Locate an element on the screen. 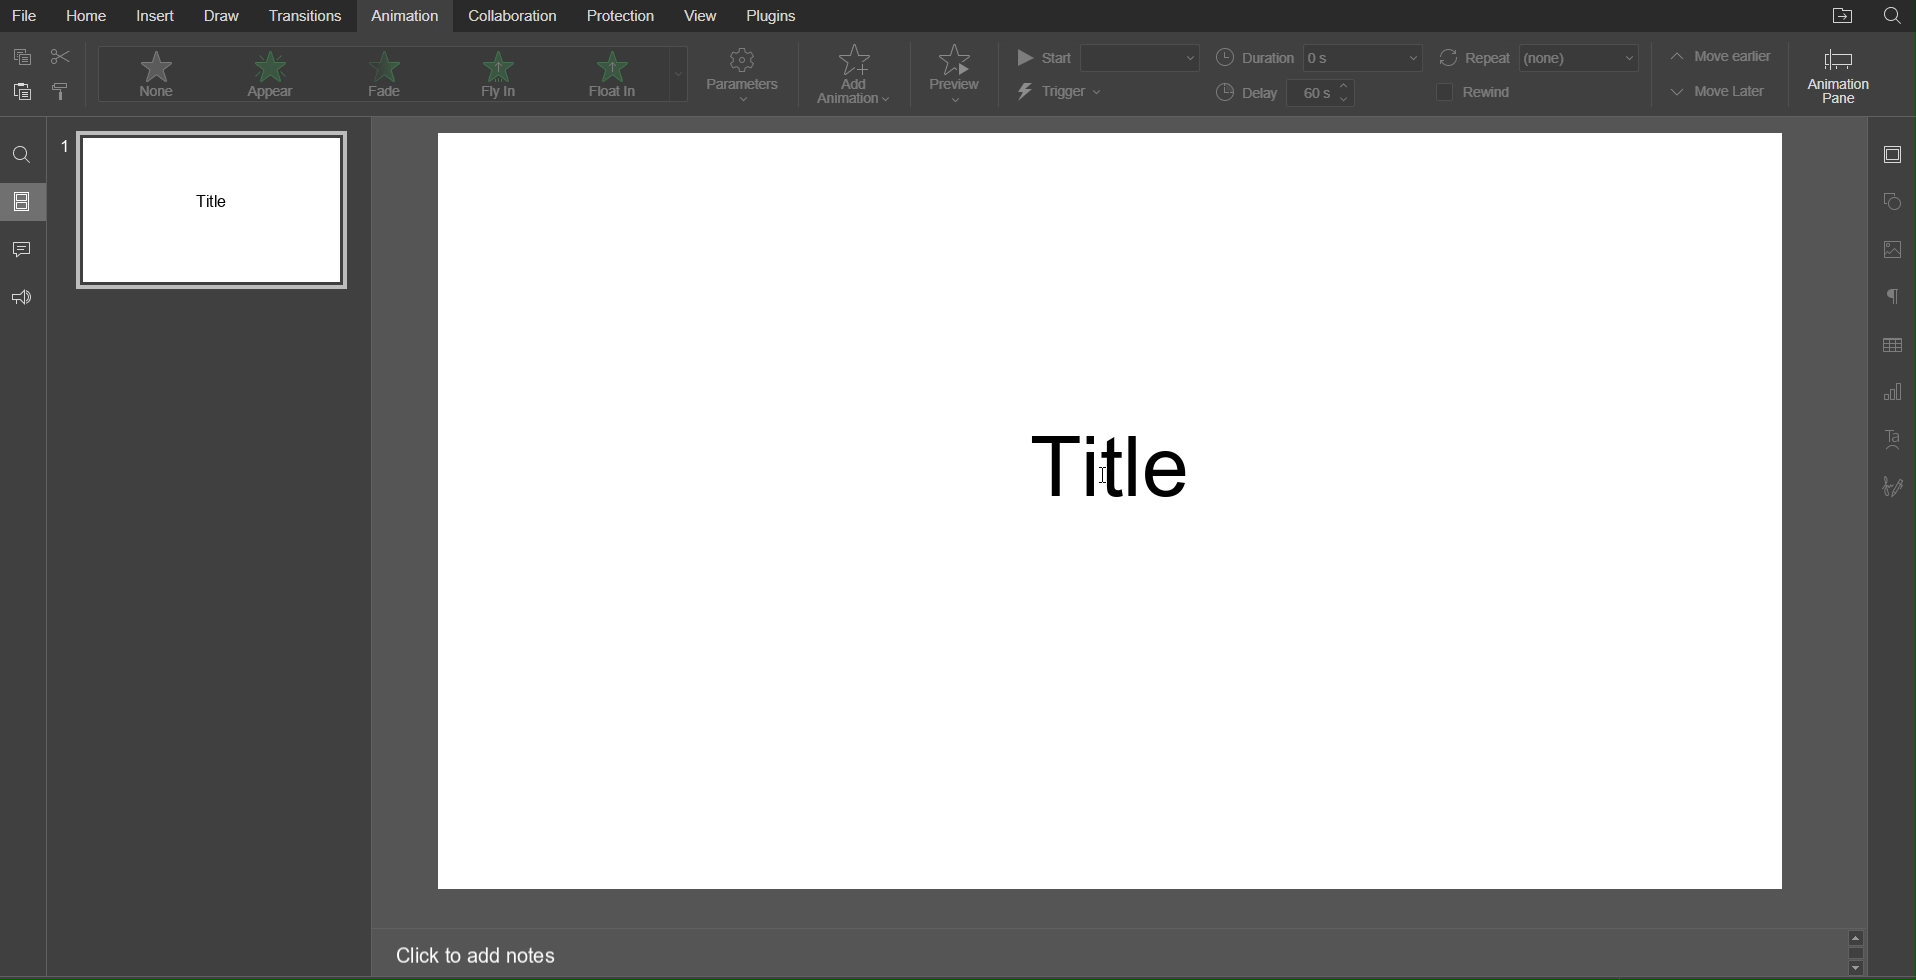  Image Settings is located at coordinates (1893, 251).